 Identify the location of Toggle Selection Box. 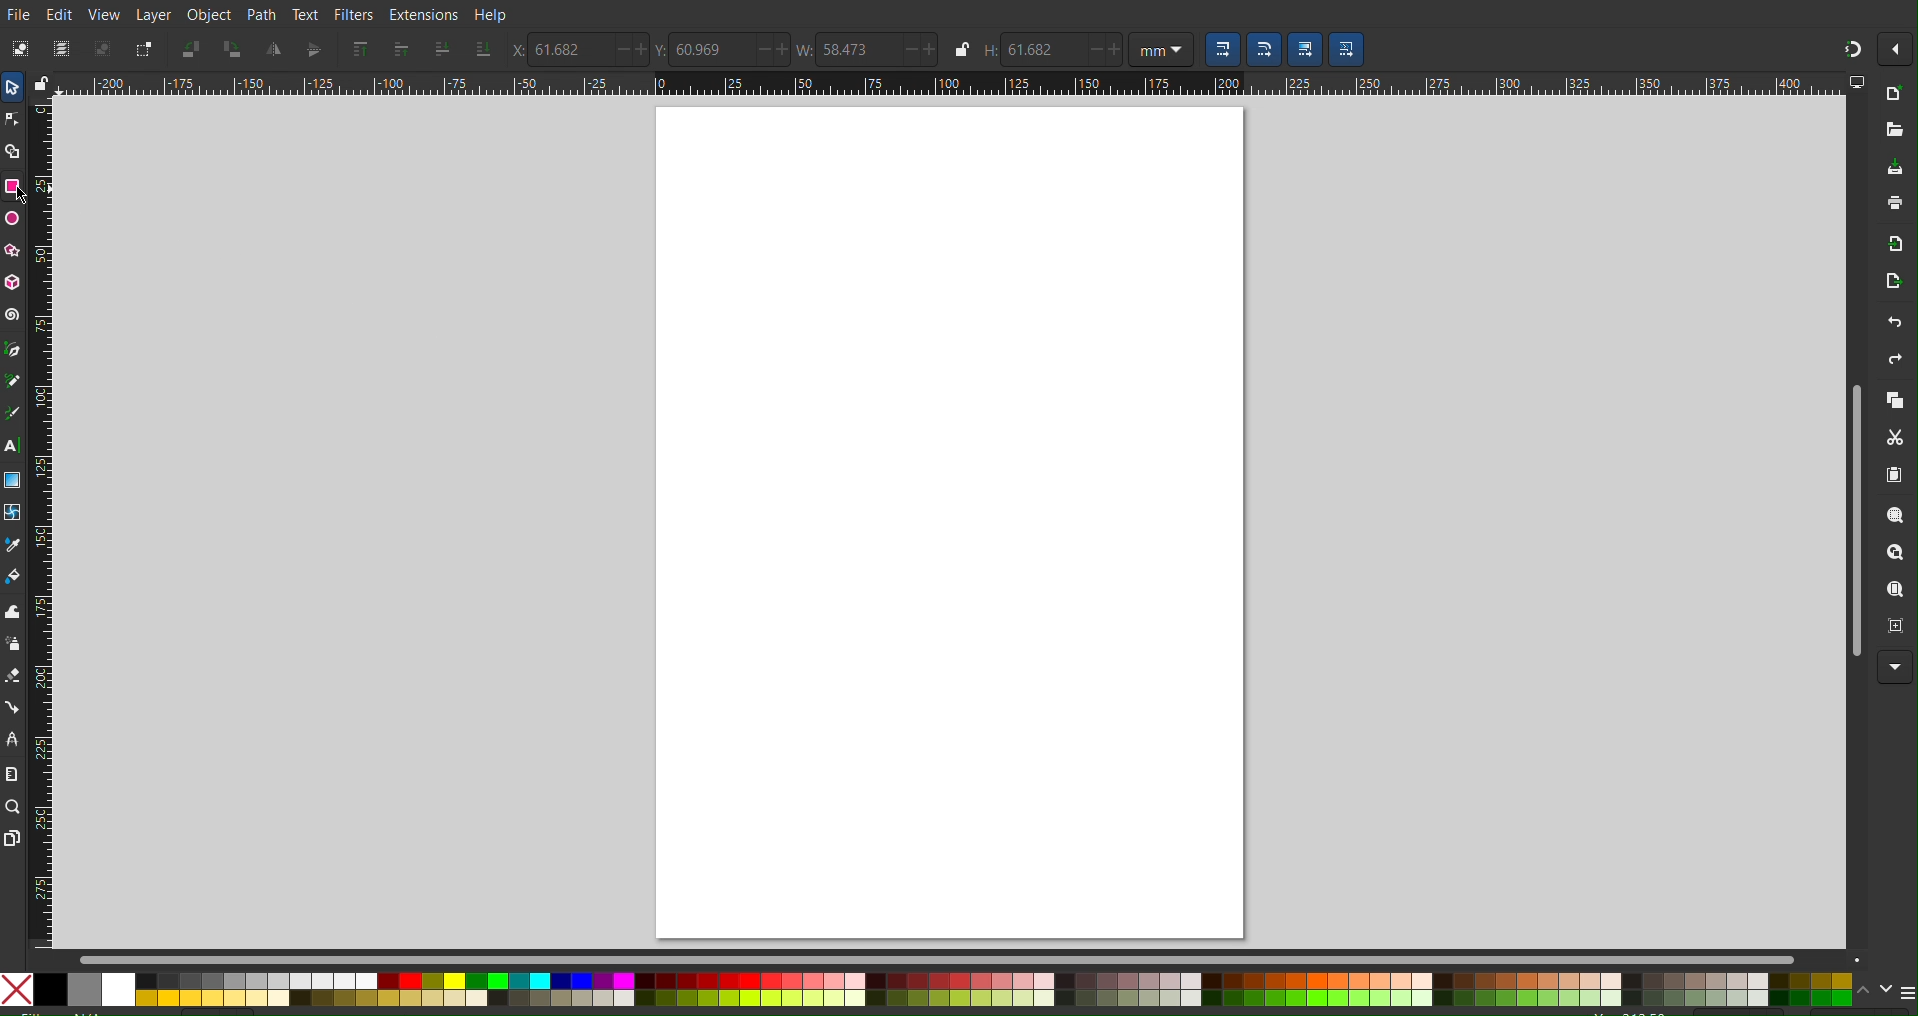
(142, 50).